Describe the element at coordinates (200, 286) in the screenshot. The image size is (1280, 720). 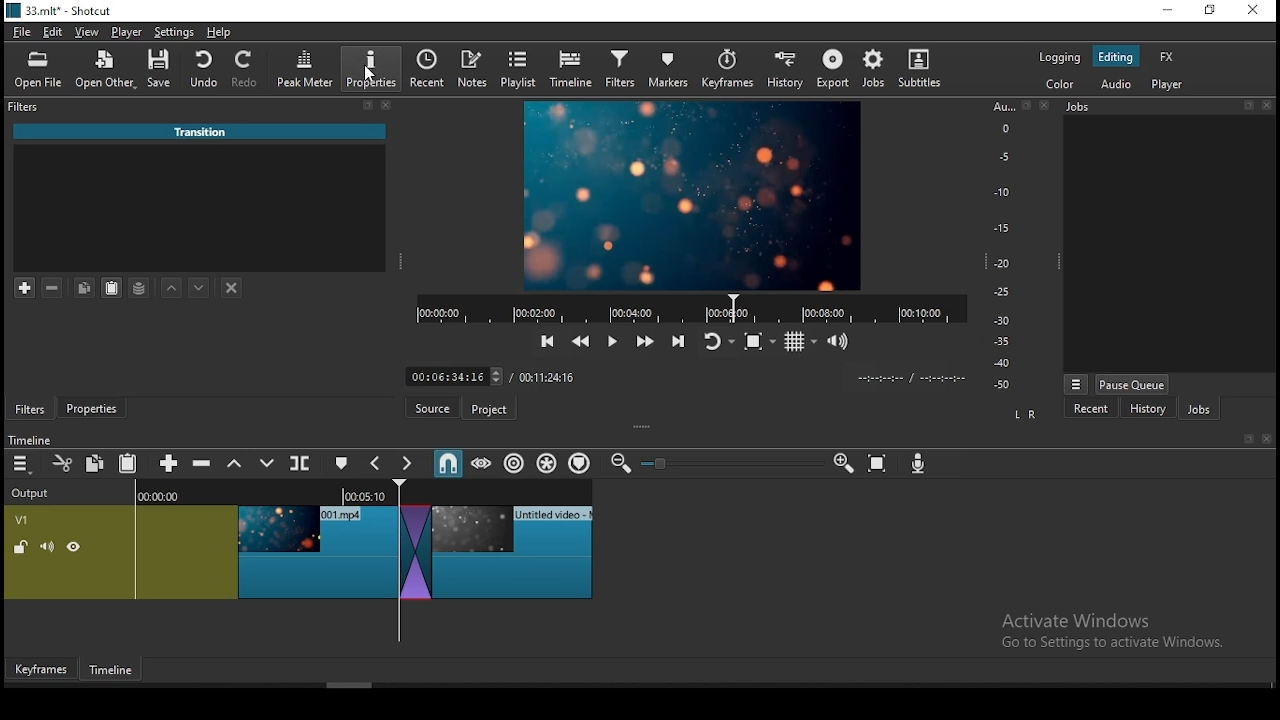
I see `move filter down` at that location.